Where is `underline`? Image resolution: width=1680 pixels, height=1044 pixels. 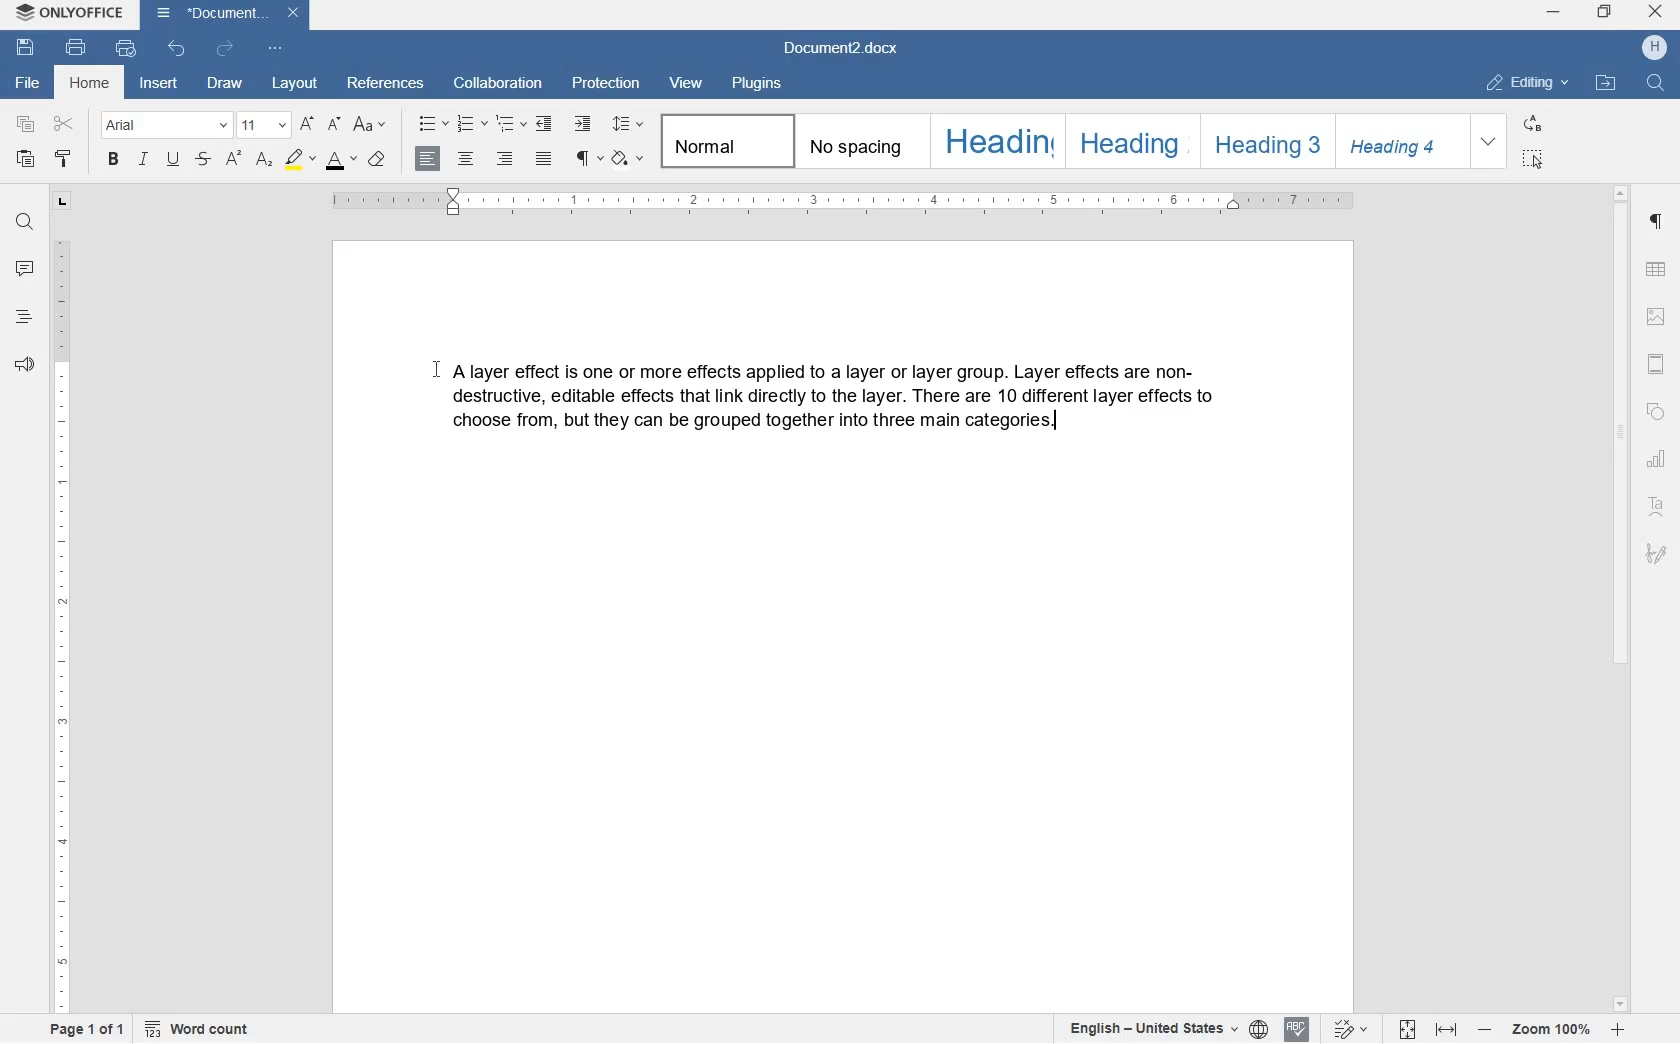
underline is located at coordinates (175, 160).